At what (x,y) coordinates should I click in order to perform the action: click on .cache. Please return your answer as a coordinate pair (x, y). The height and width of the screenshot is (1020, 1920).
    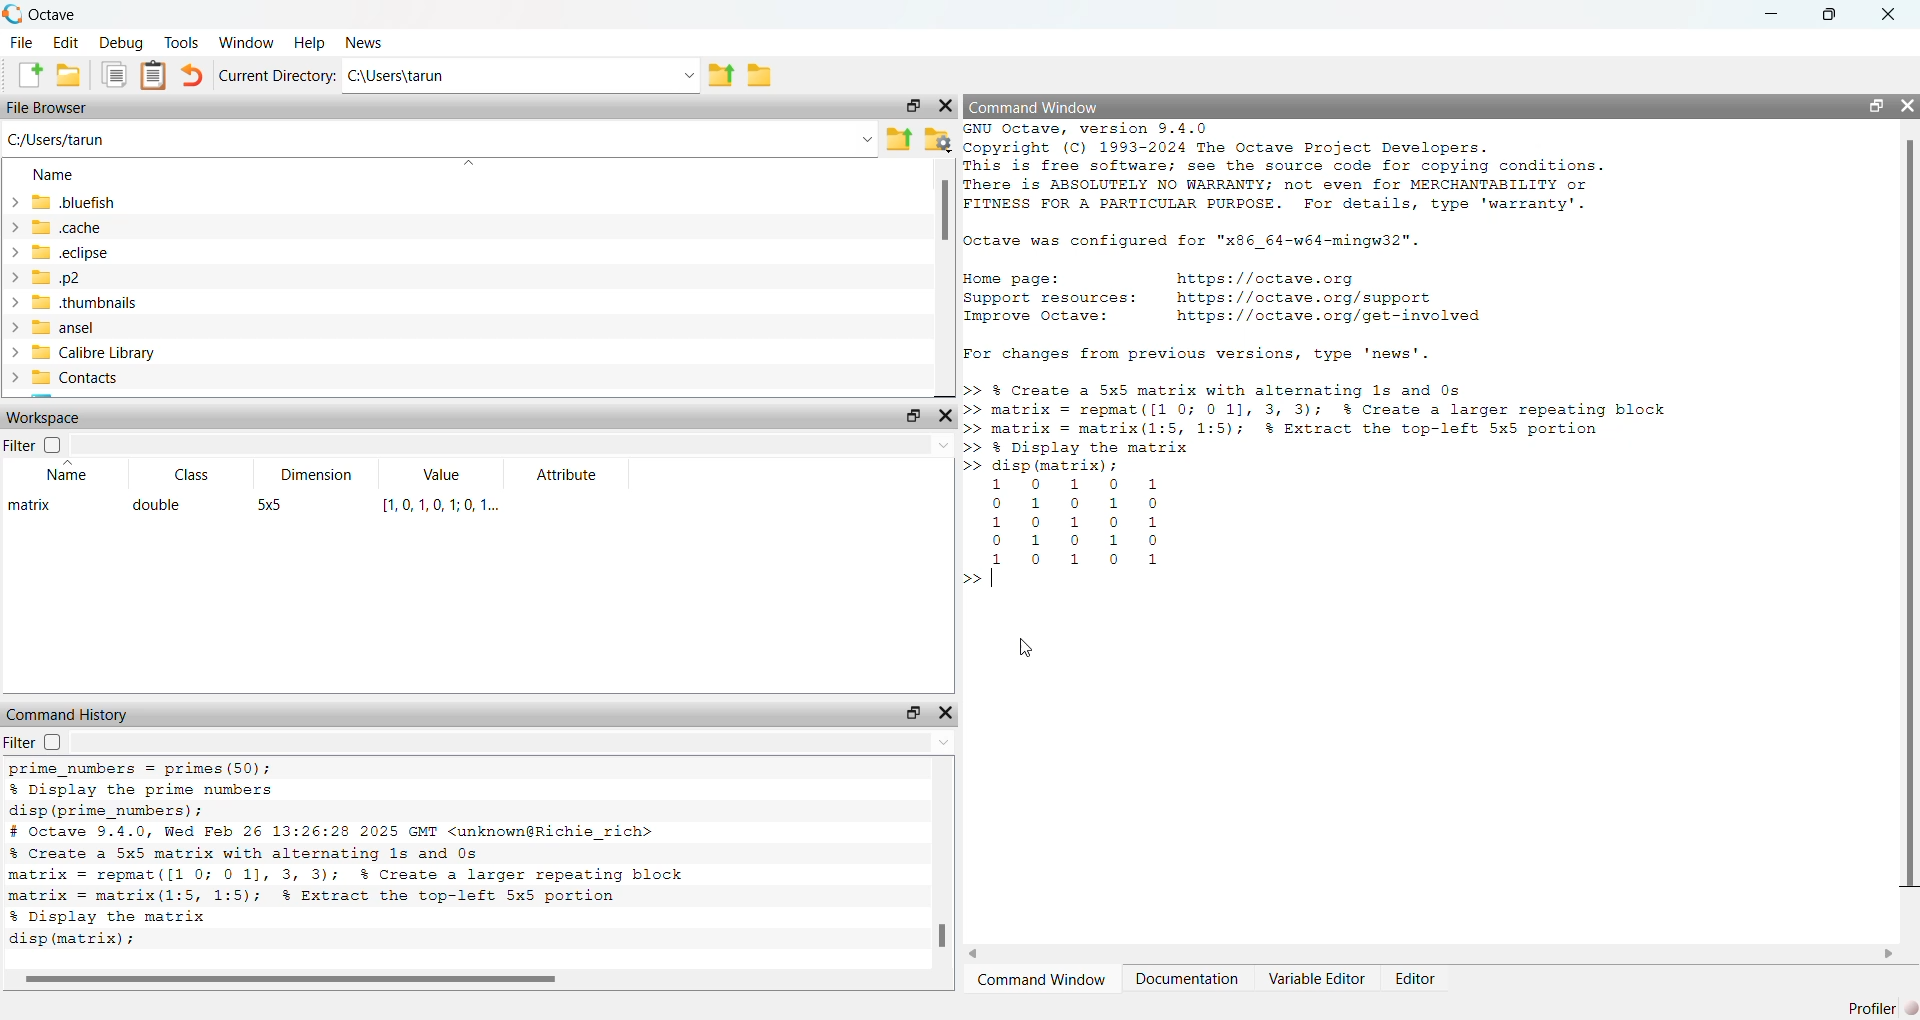
    Looking at the image, I should click on (66, 228).